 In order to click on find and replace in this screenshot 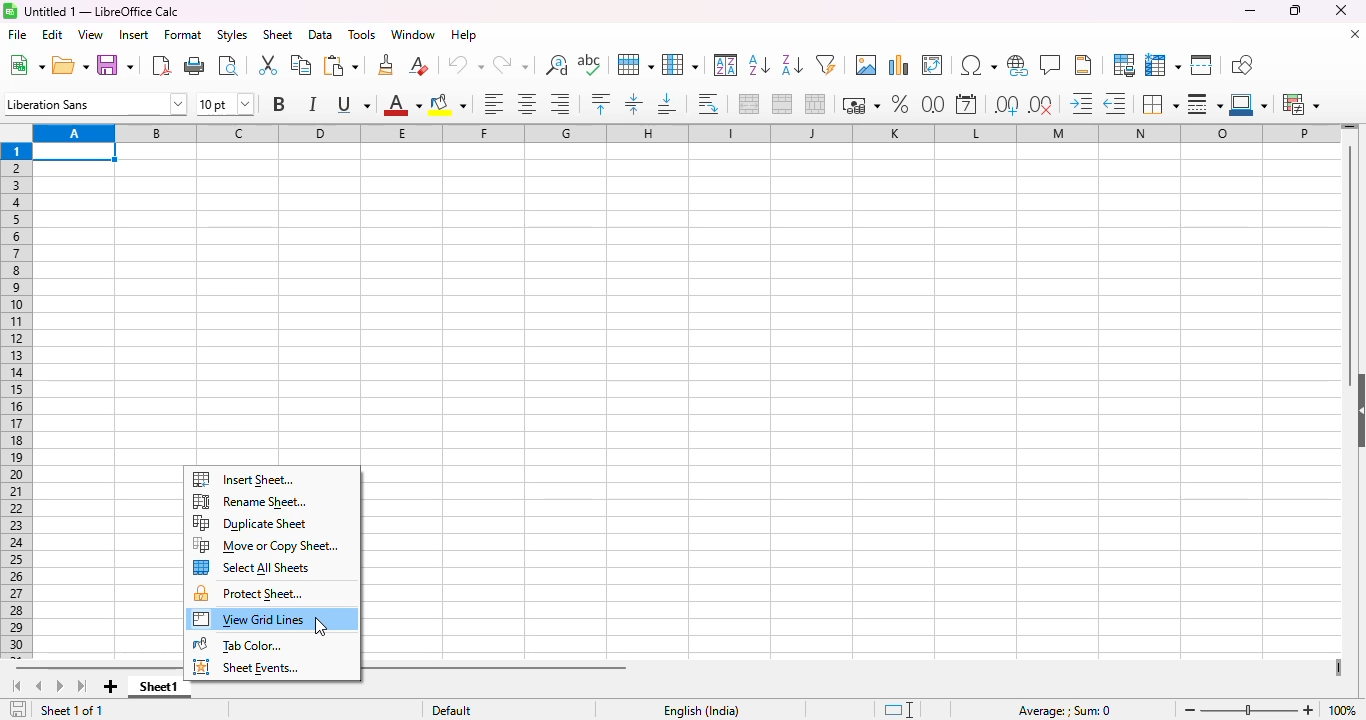, I will do `click(557, 65)`.